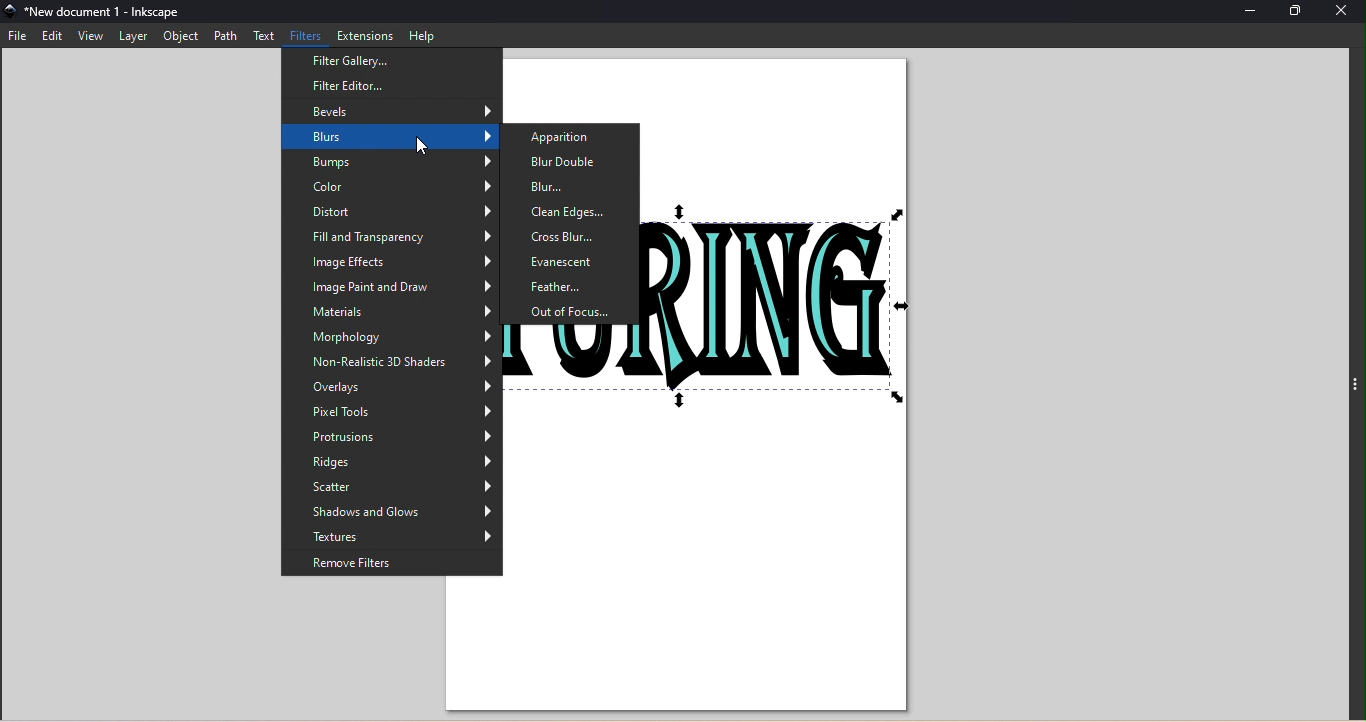  I want to click on Scatter, so click(393, 487).